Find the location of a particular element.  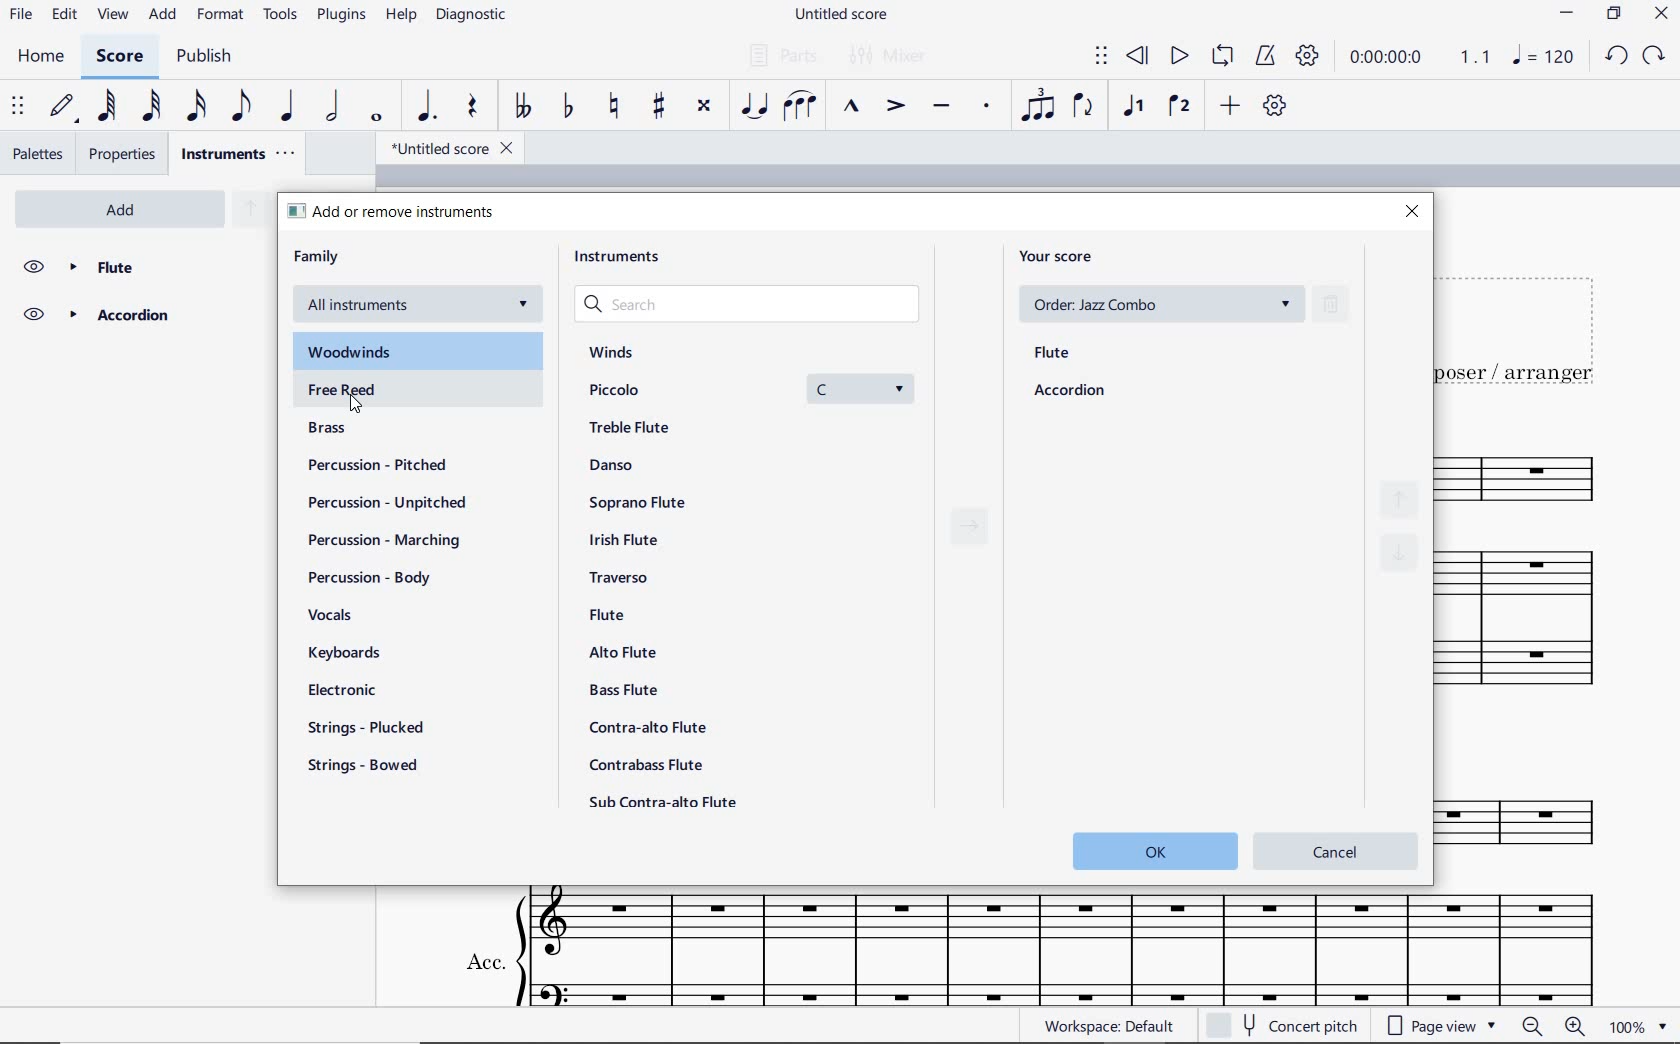

add is located at coordinates (126, 209).